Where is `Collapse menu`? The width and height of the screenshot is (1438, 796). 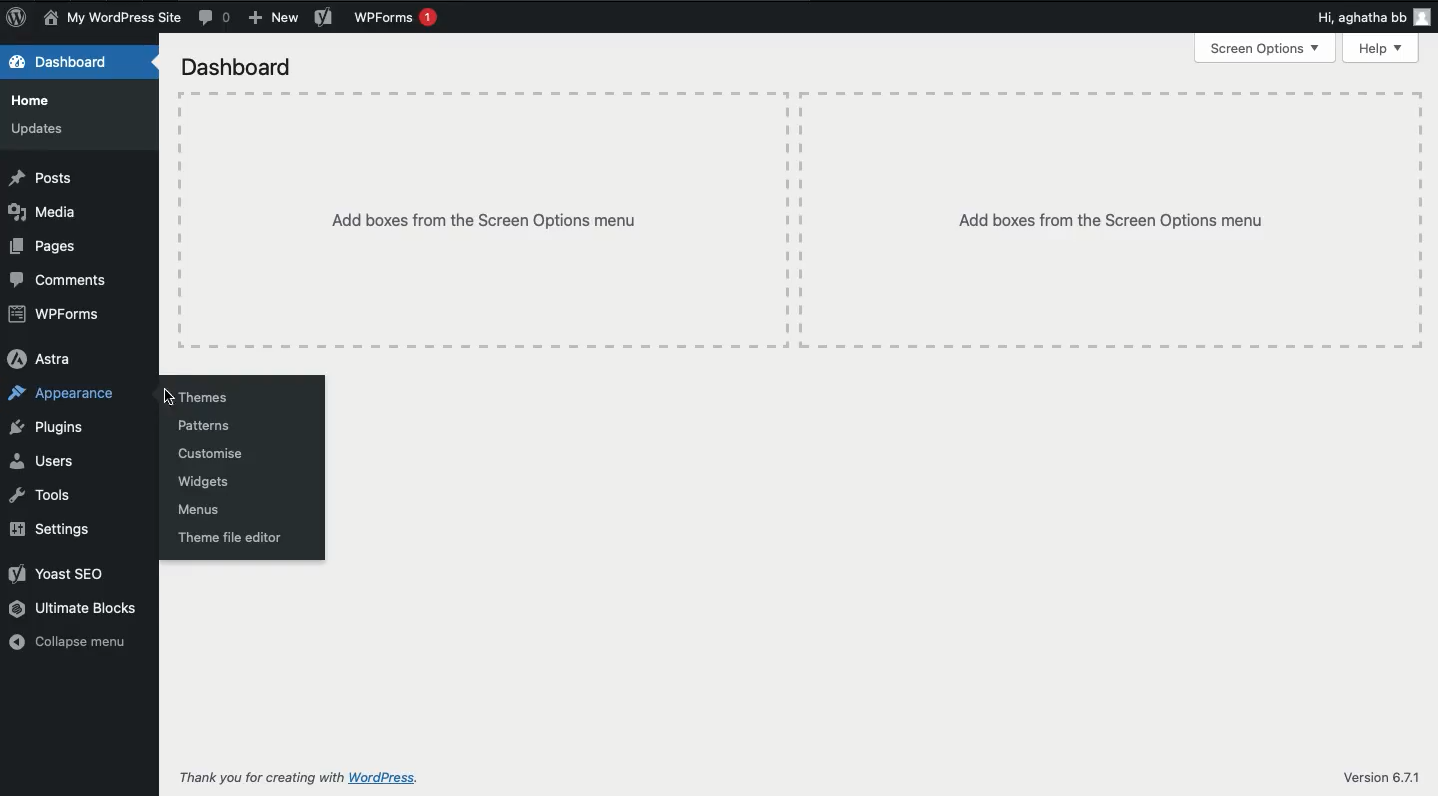
Collapse menu is located at coordinates (72, 644).